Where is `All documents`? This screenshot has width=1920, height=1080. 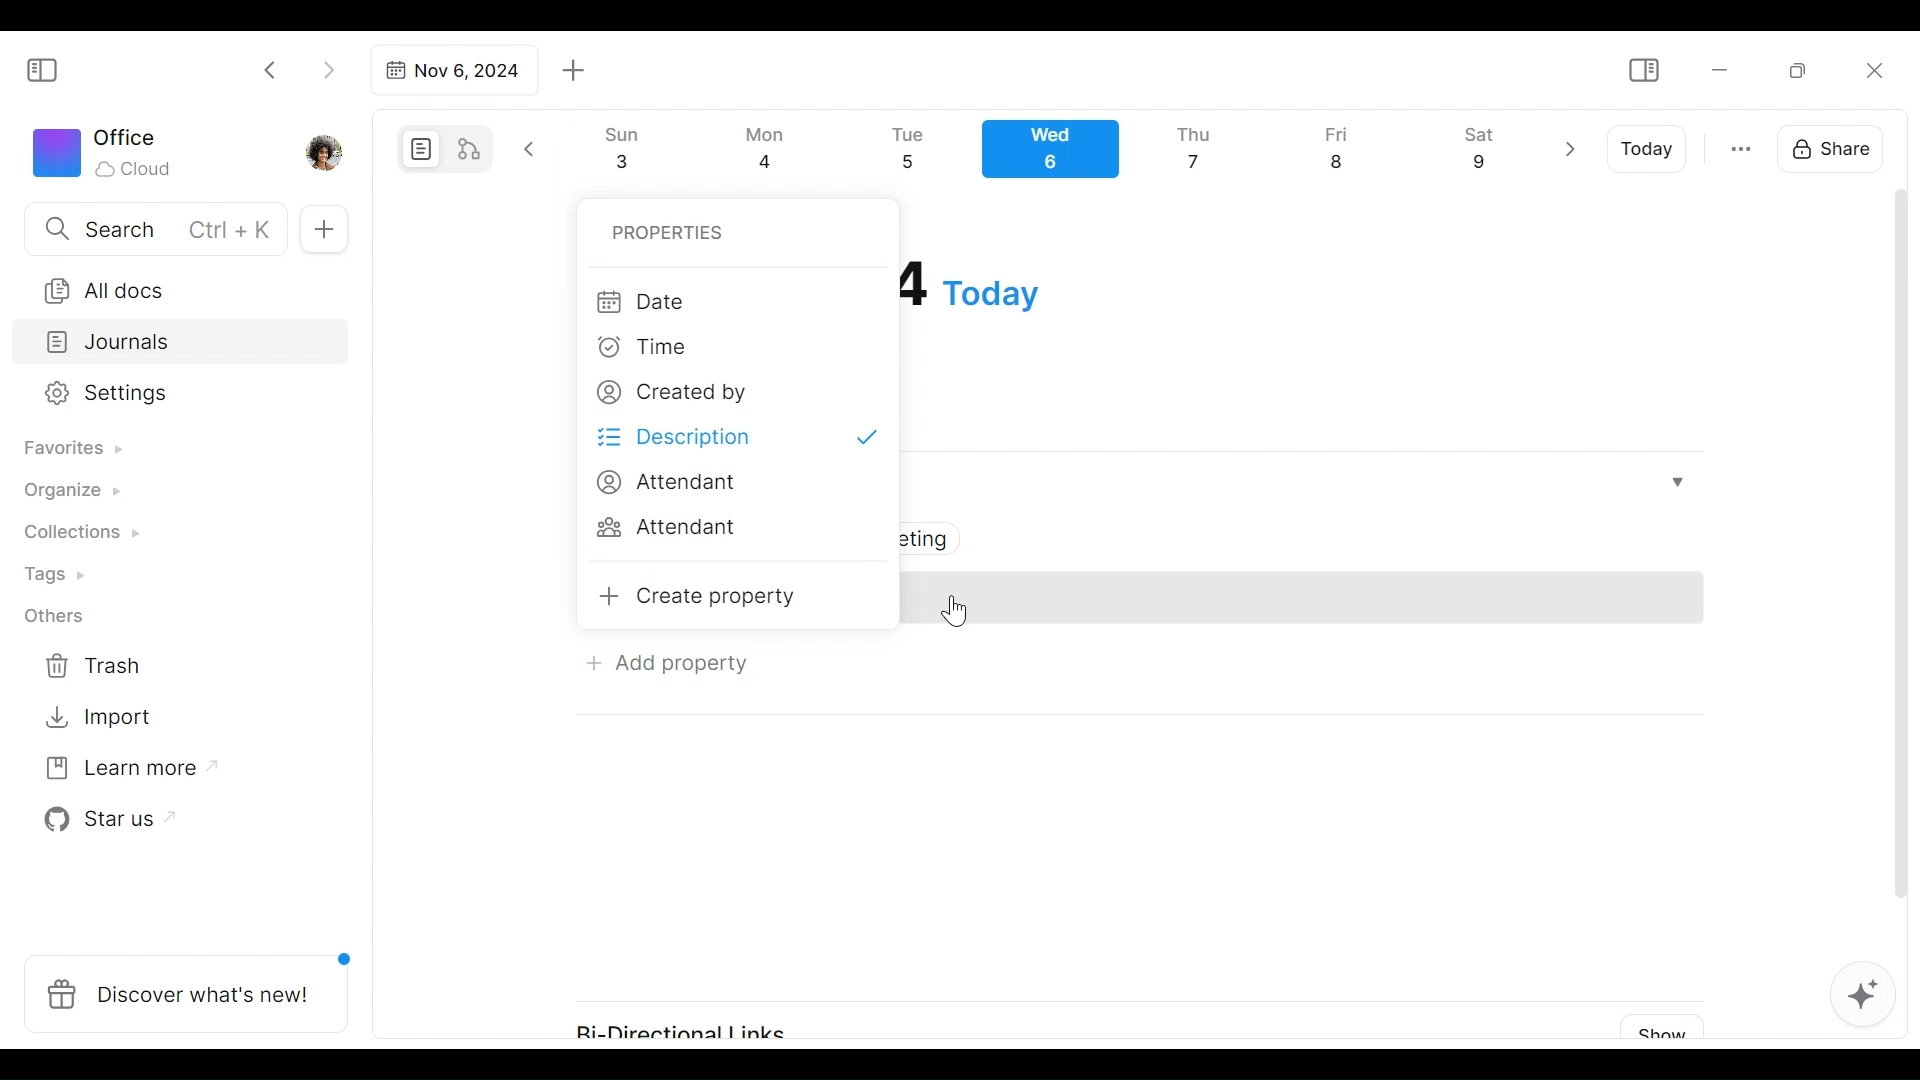 All documents is located at coordinates (173, 287).